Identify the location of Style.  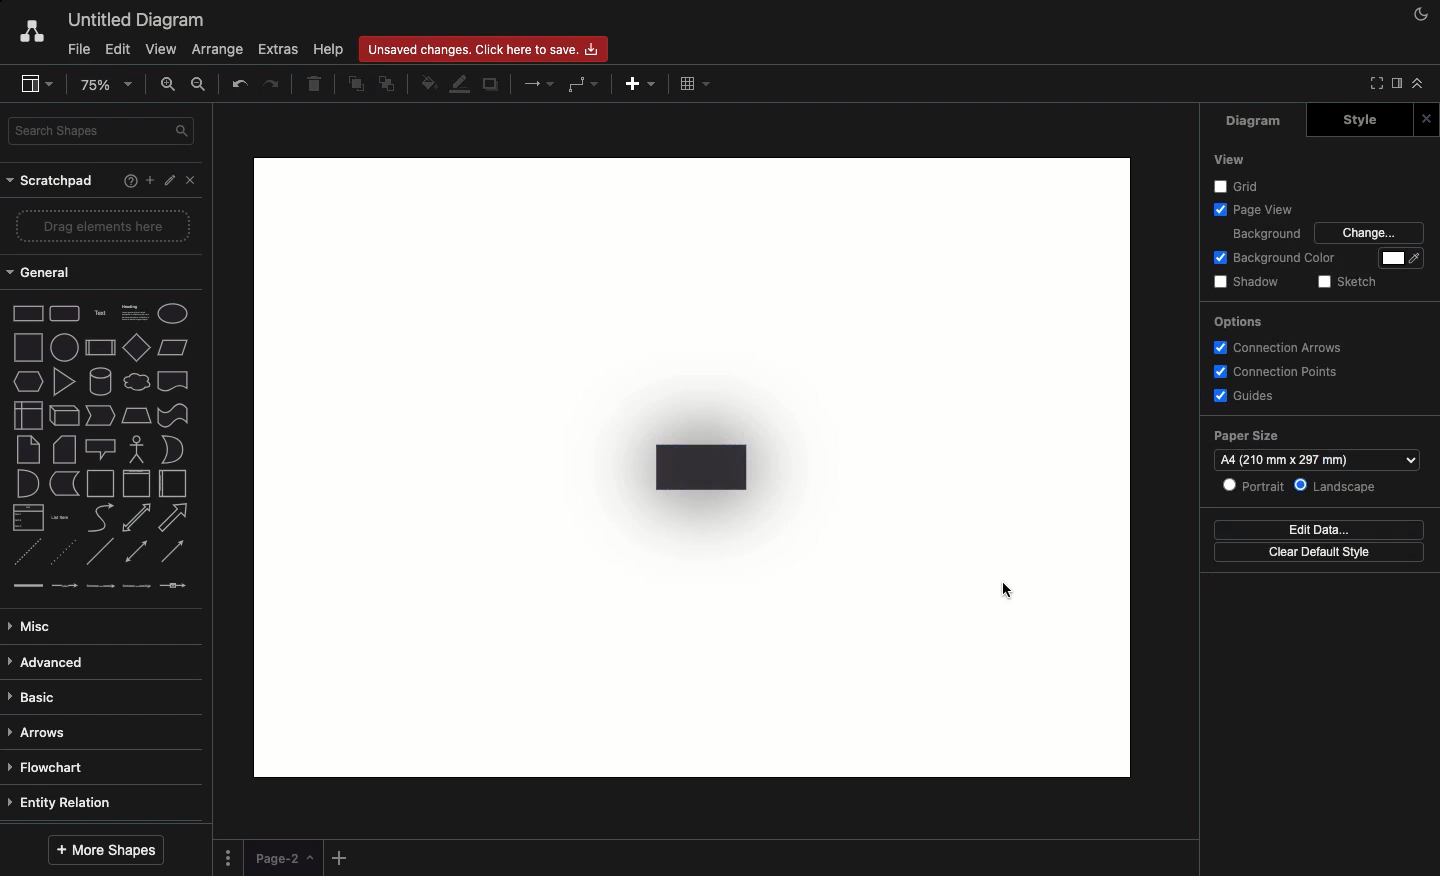
(1353, 120).